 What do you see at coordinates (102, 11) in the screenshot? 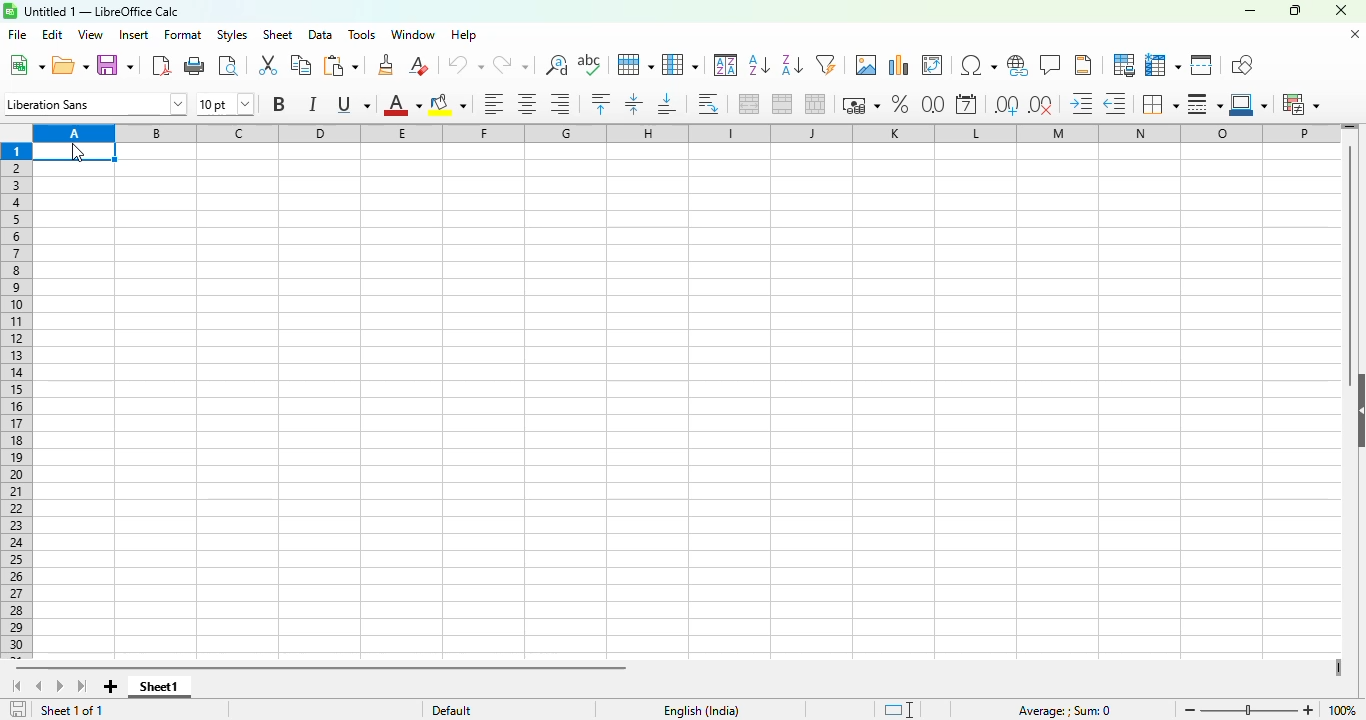
I see `title` at bounding box center [102, 11].